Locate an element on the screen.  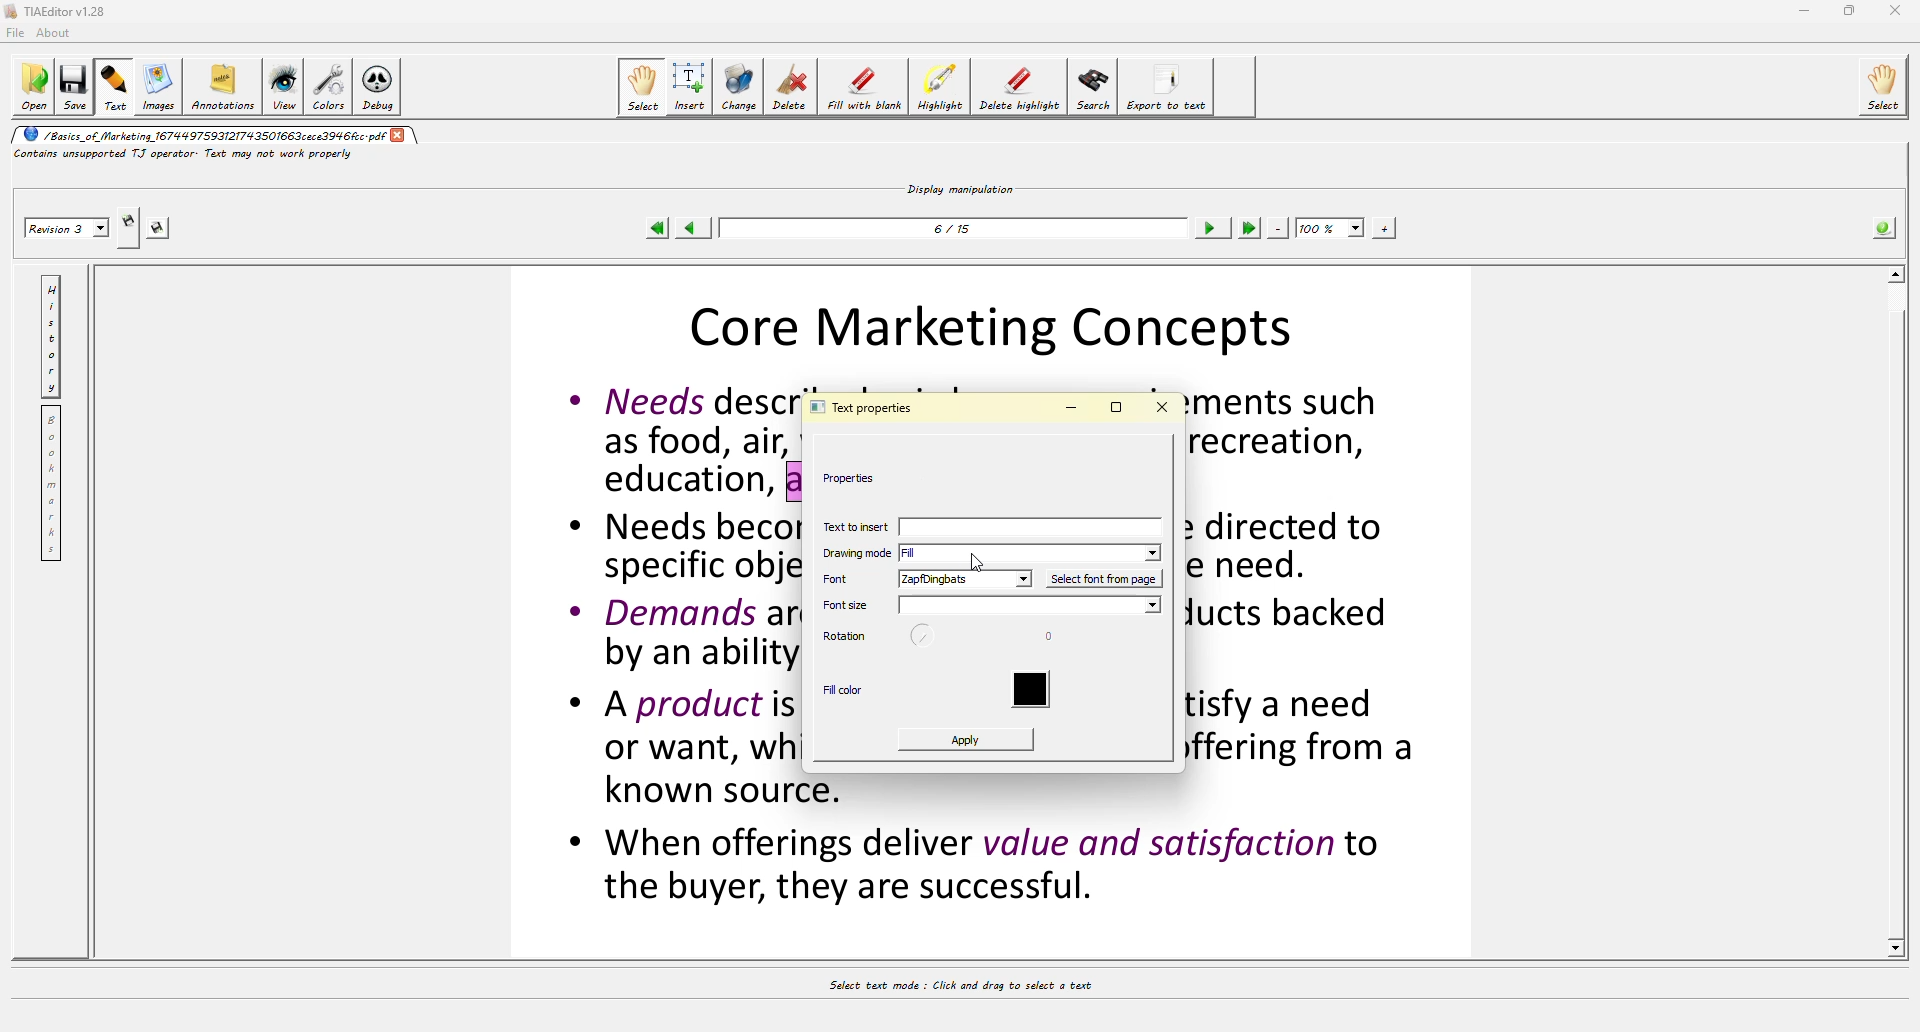
select text mode : Click and drag to select a text is located at coordinates (981, 988).